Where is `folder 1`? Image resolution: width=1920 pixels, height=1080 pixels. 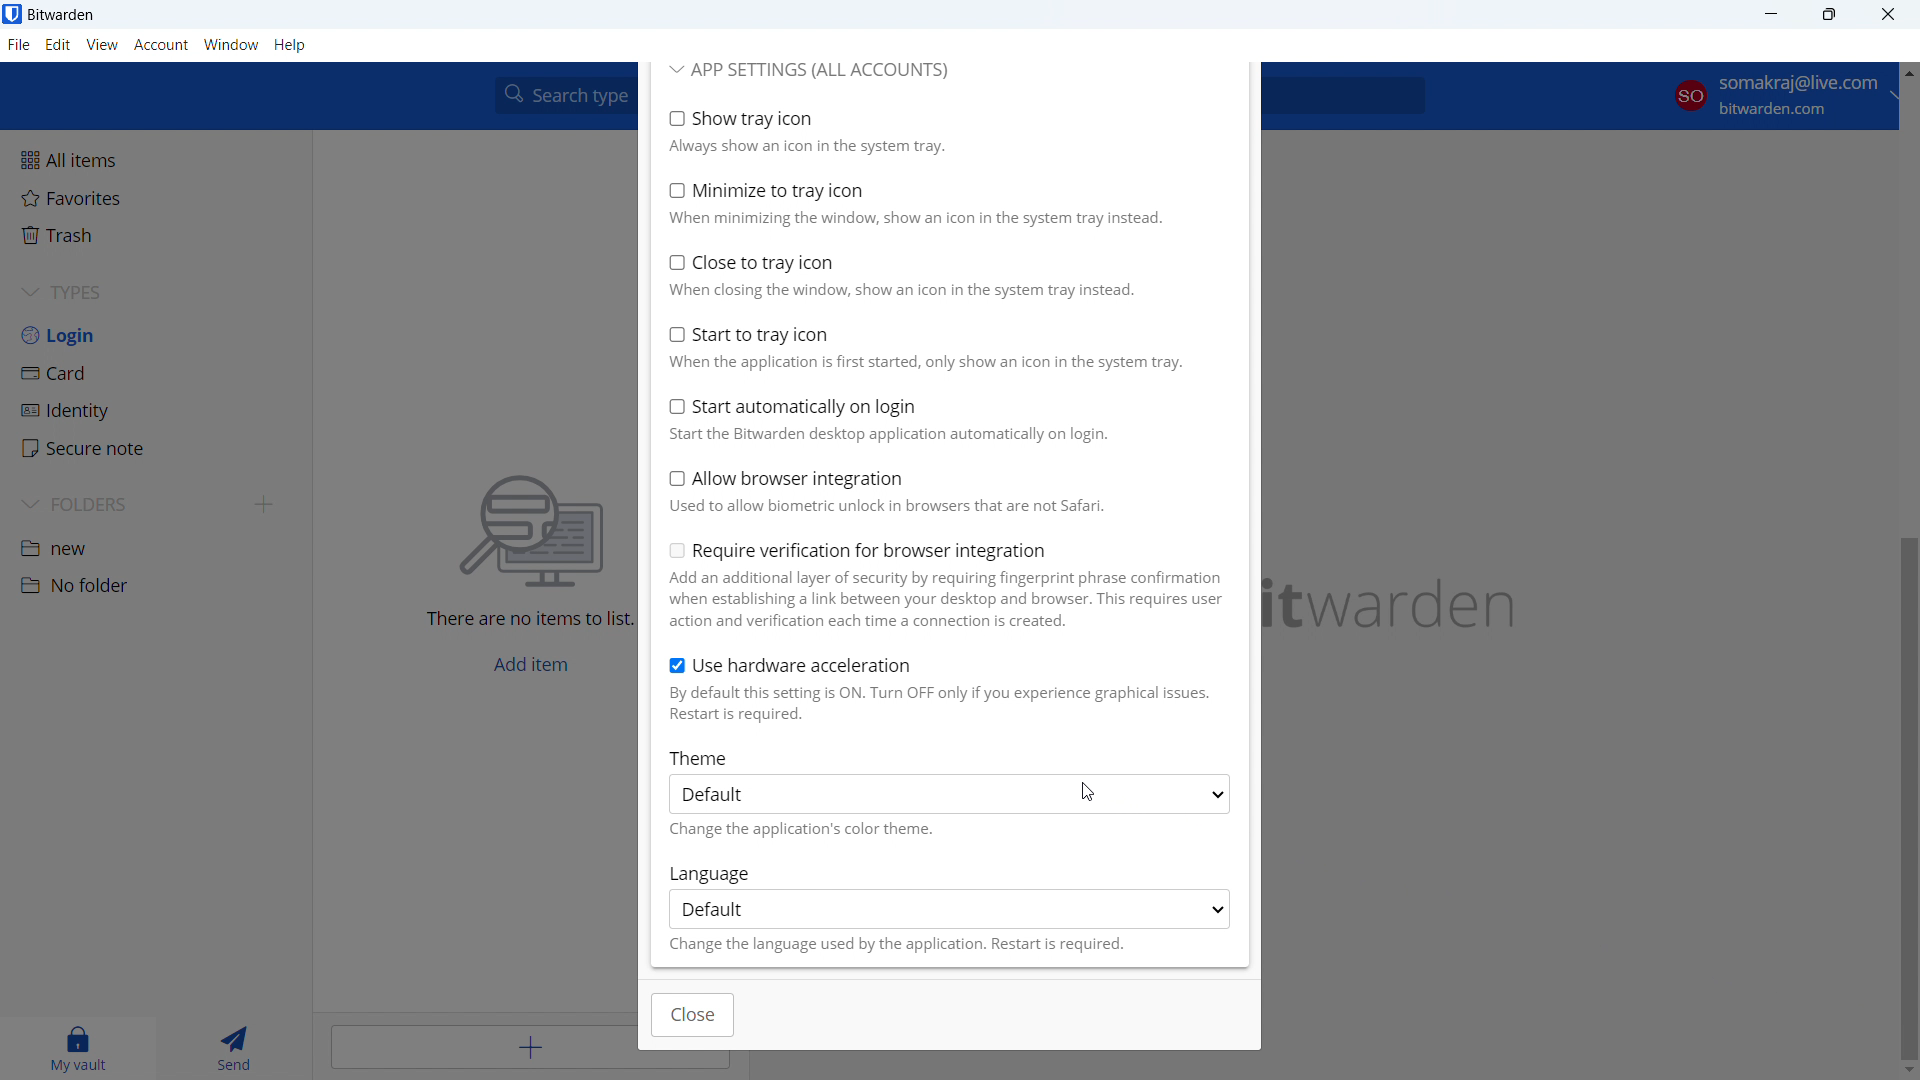
folder 1 is located at coordinates (156, 546).